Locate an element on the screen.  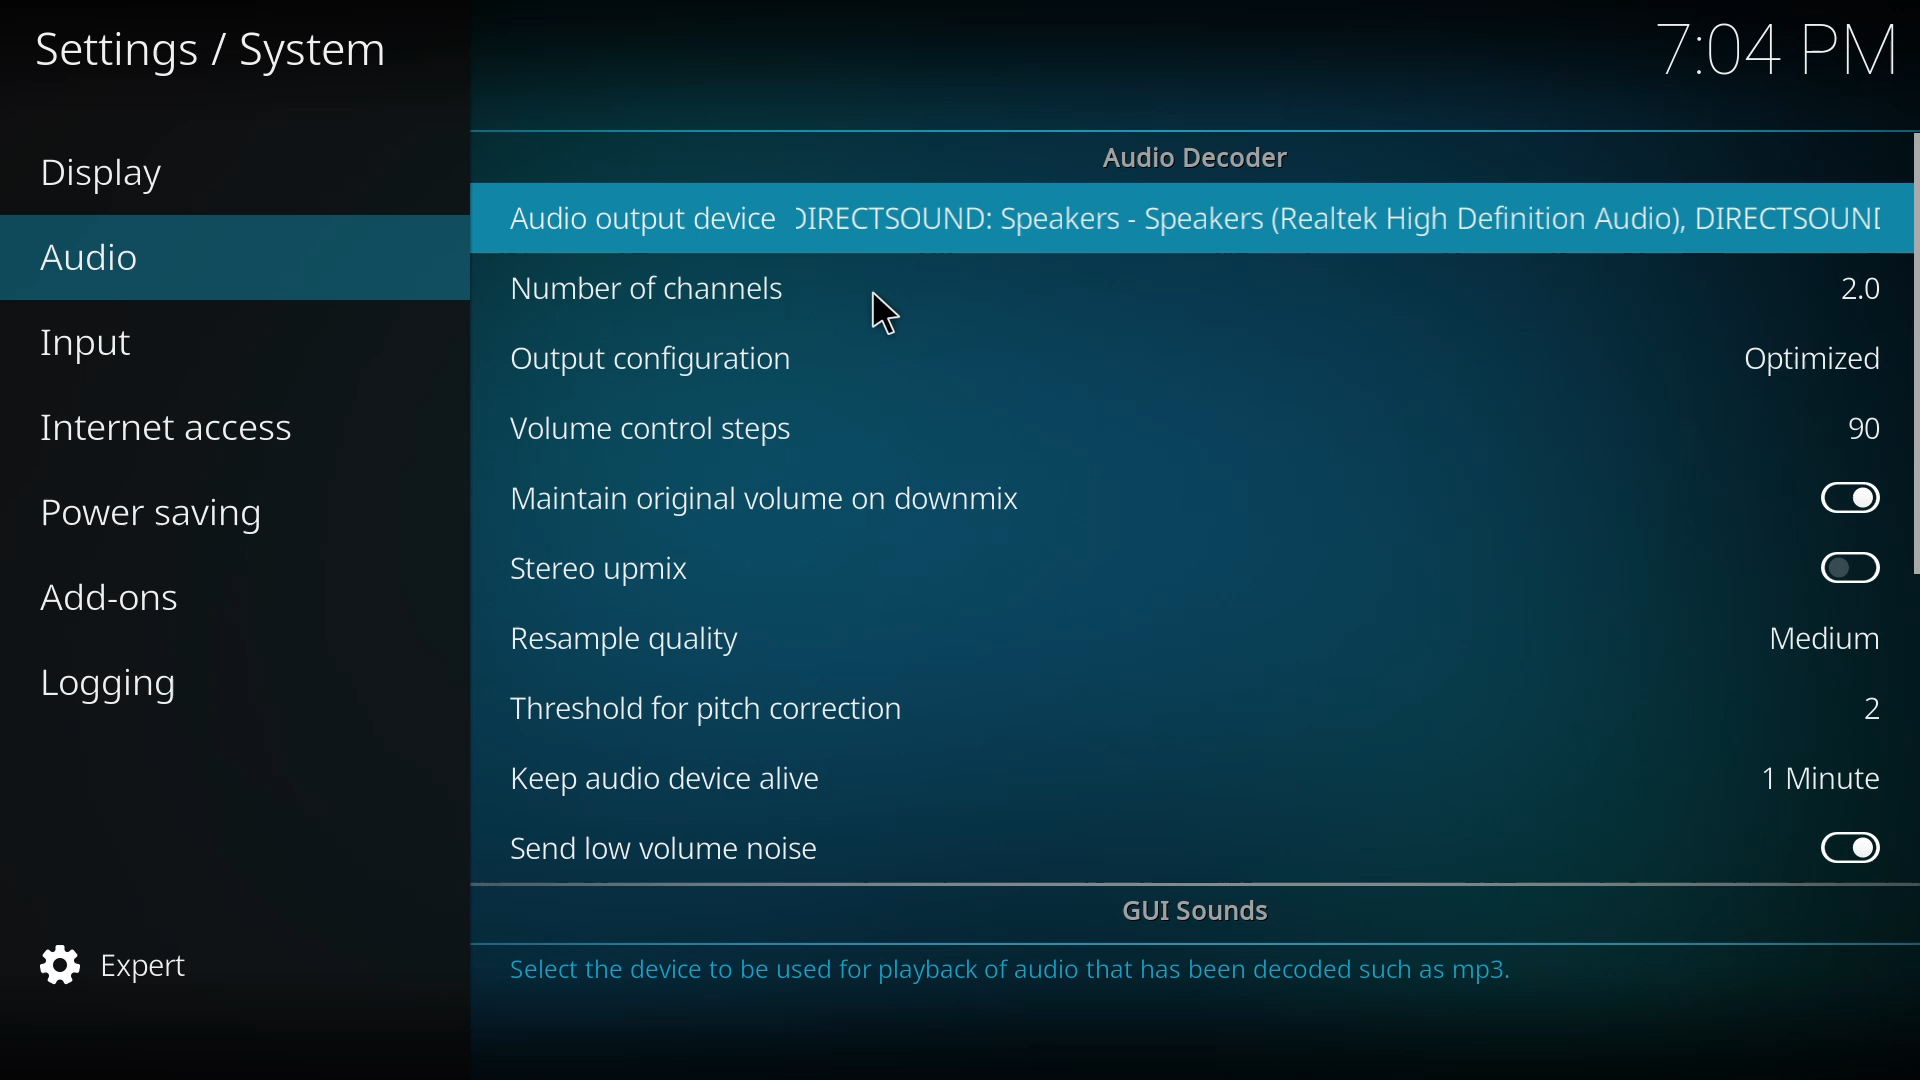
input is located at coordinates (93, 348).